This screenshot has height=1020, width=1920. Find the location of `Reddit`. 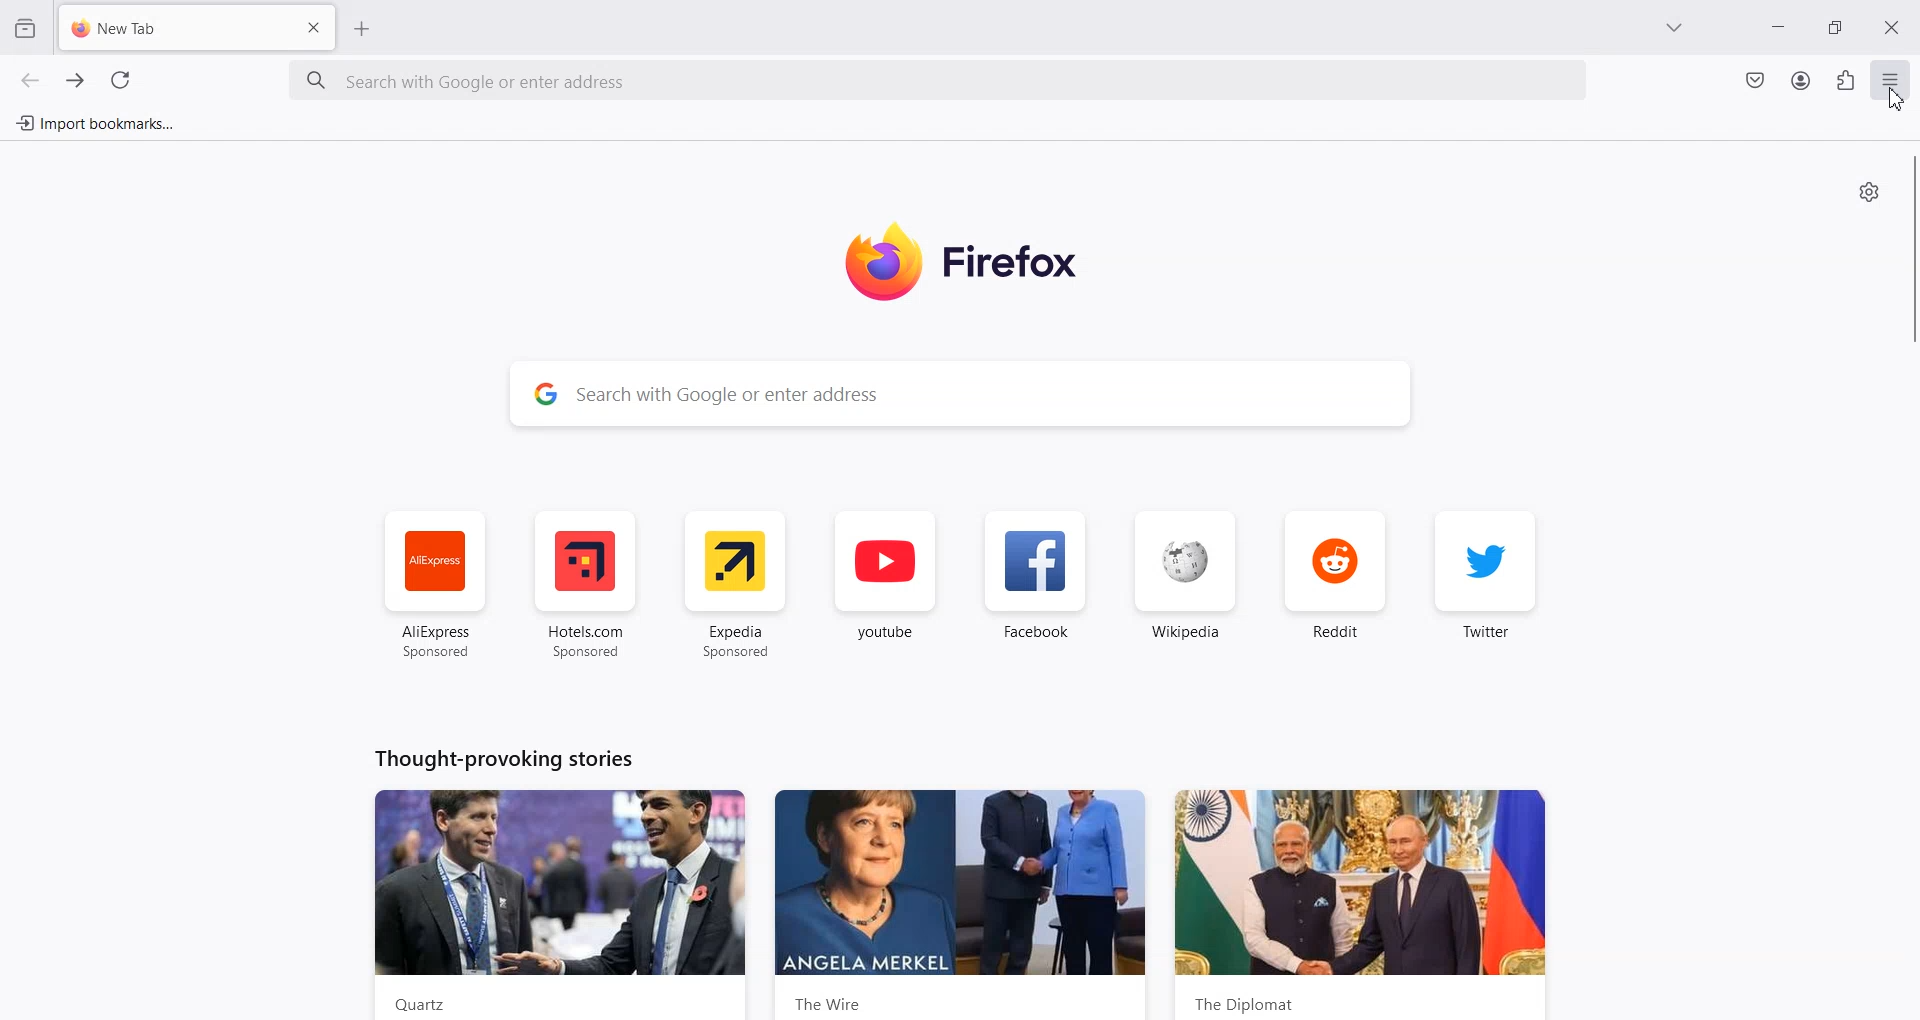

Reddit is located at coordinates (1336, 580).